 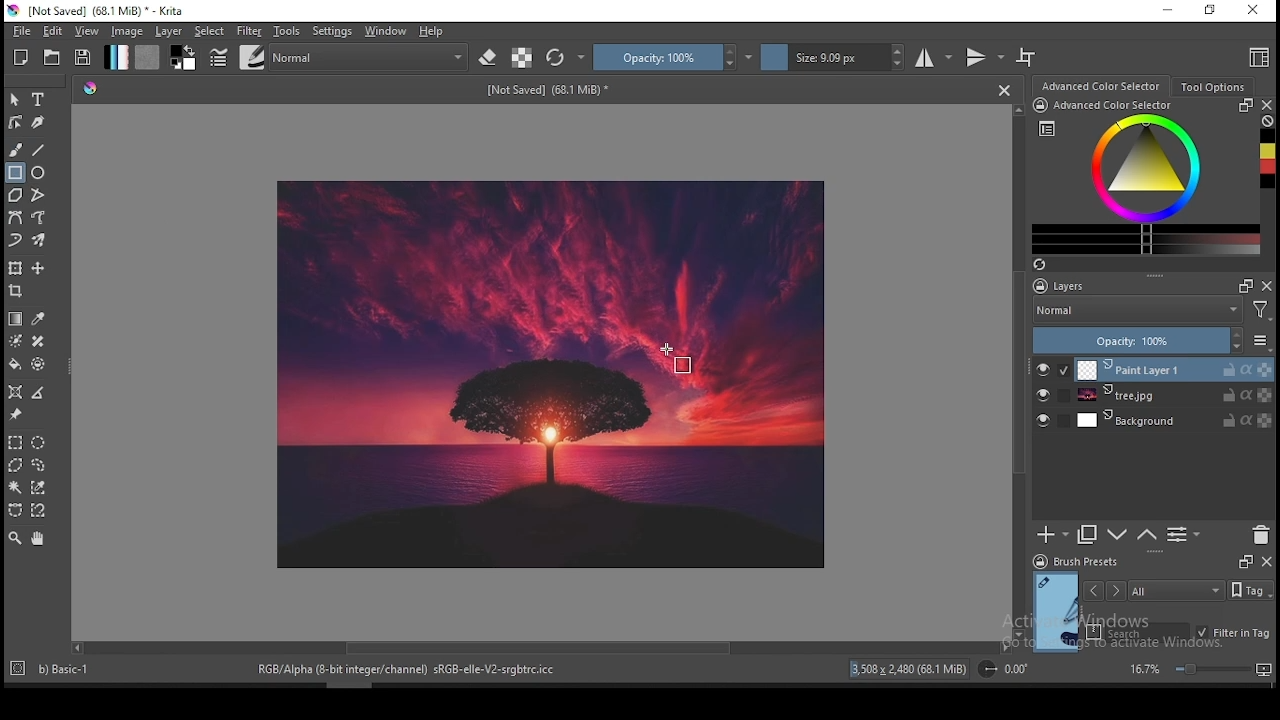 I want to click on freehand selection tool, so click(x=40, y=463).